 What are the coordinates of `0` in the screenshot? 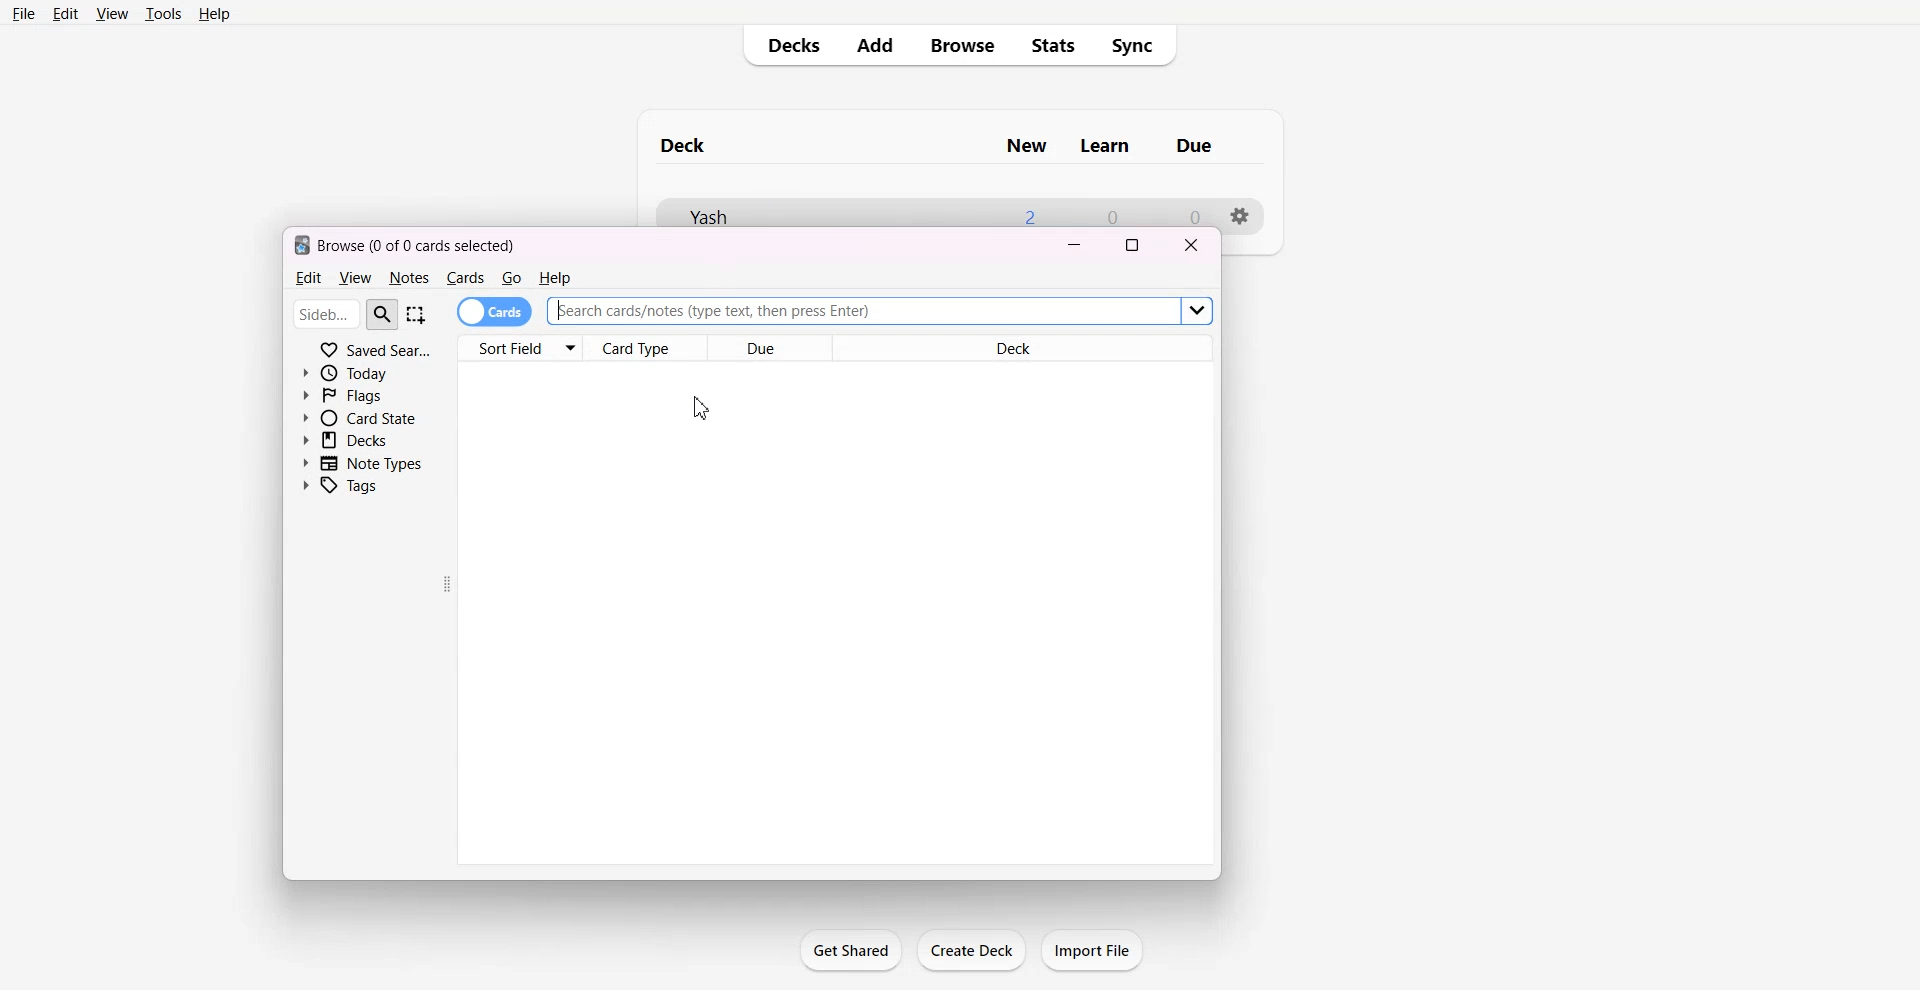 It's located at (1115, 214).